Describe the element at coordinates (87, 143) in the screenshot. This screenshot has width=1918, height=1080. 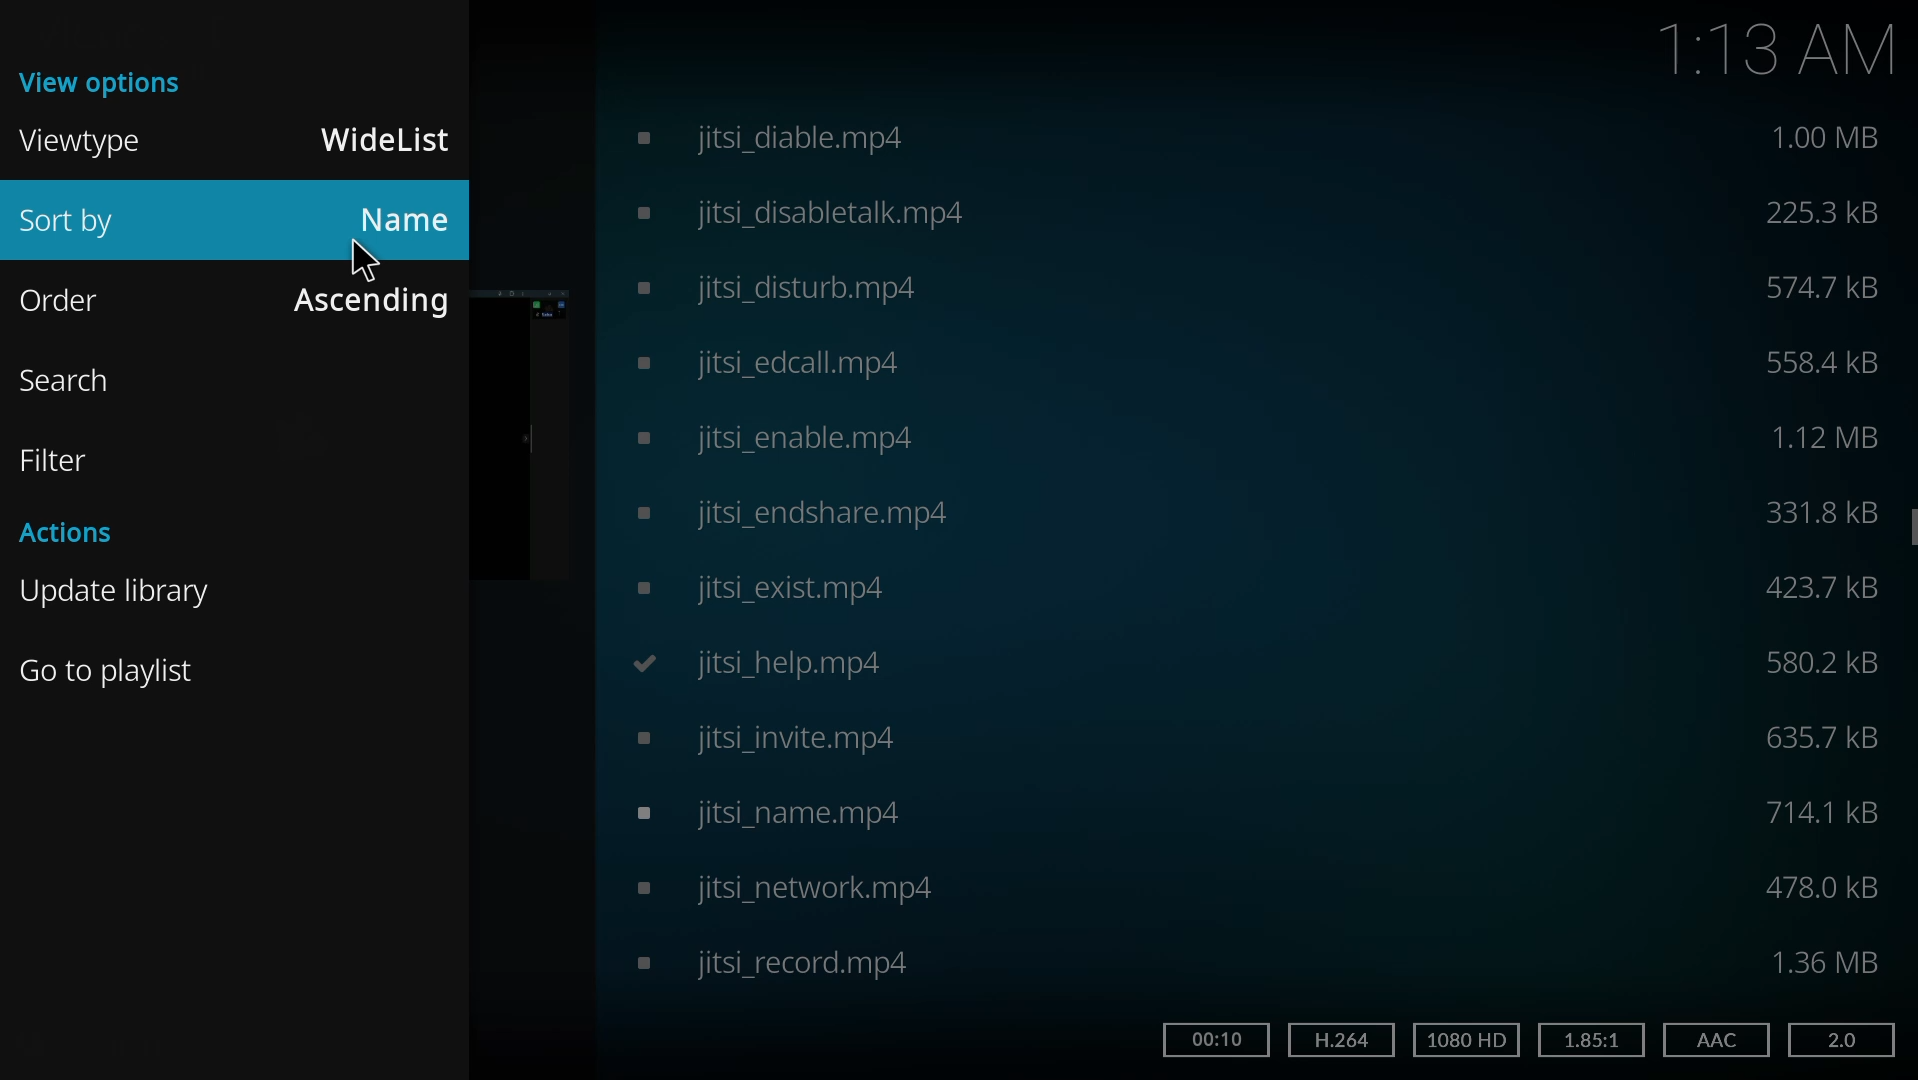
I see `viewtype` at that location.